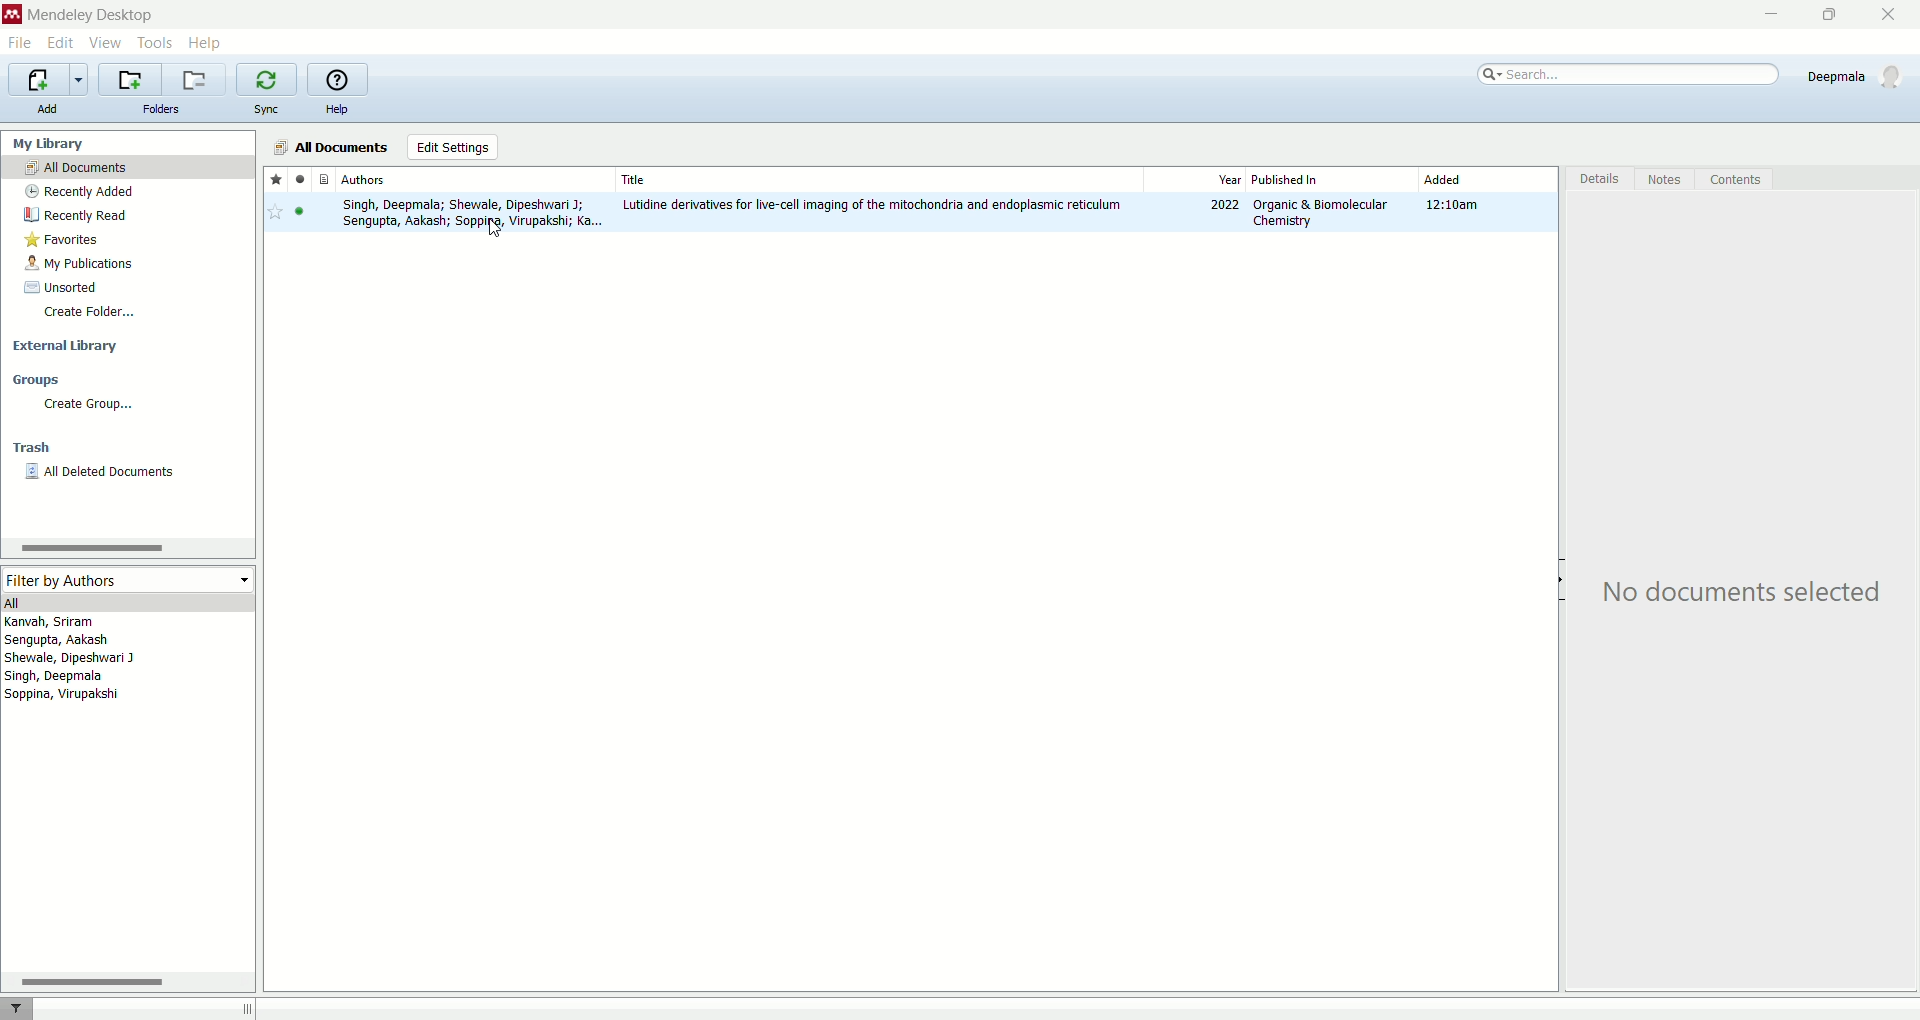 This screenshot has height=1020, width=1920. What do you see at coordinates (469, 214) in the screenshot?
I see `Singh, Deepmala; Shewale, Dipeshwari J; Sengupta, Aakash; Soppira, Virupakshi; Ka.` at bounding box center [469, 214].